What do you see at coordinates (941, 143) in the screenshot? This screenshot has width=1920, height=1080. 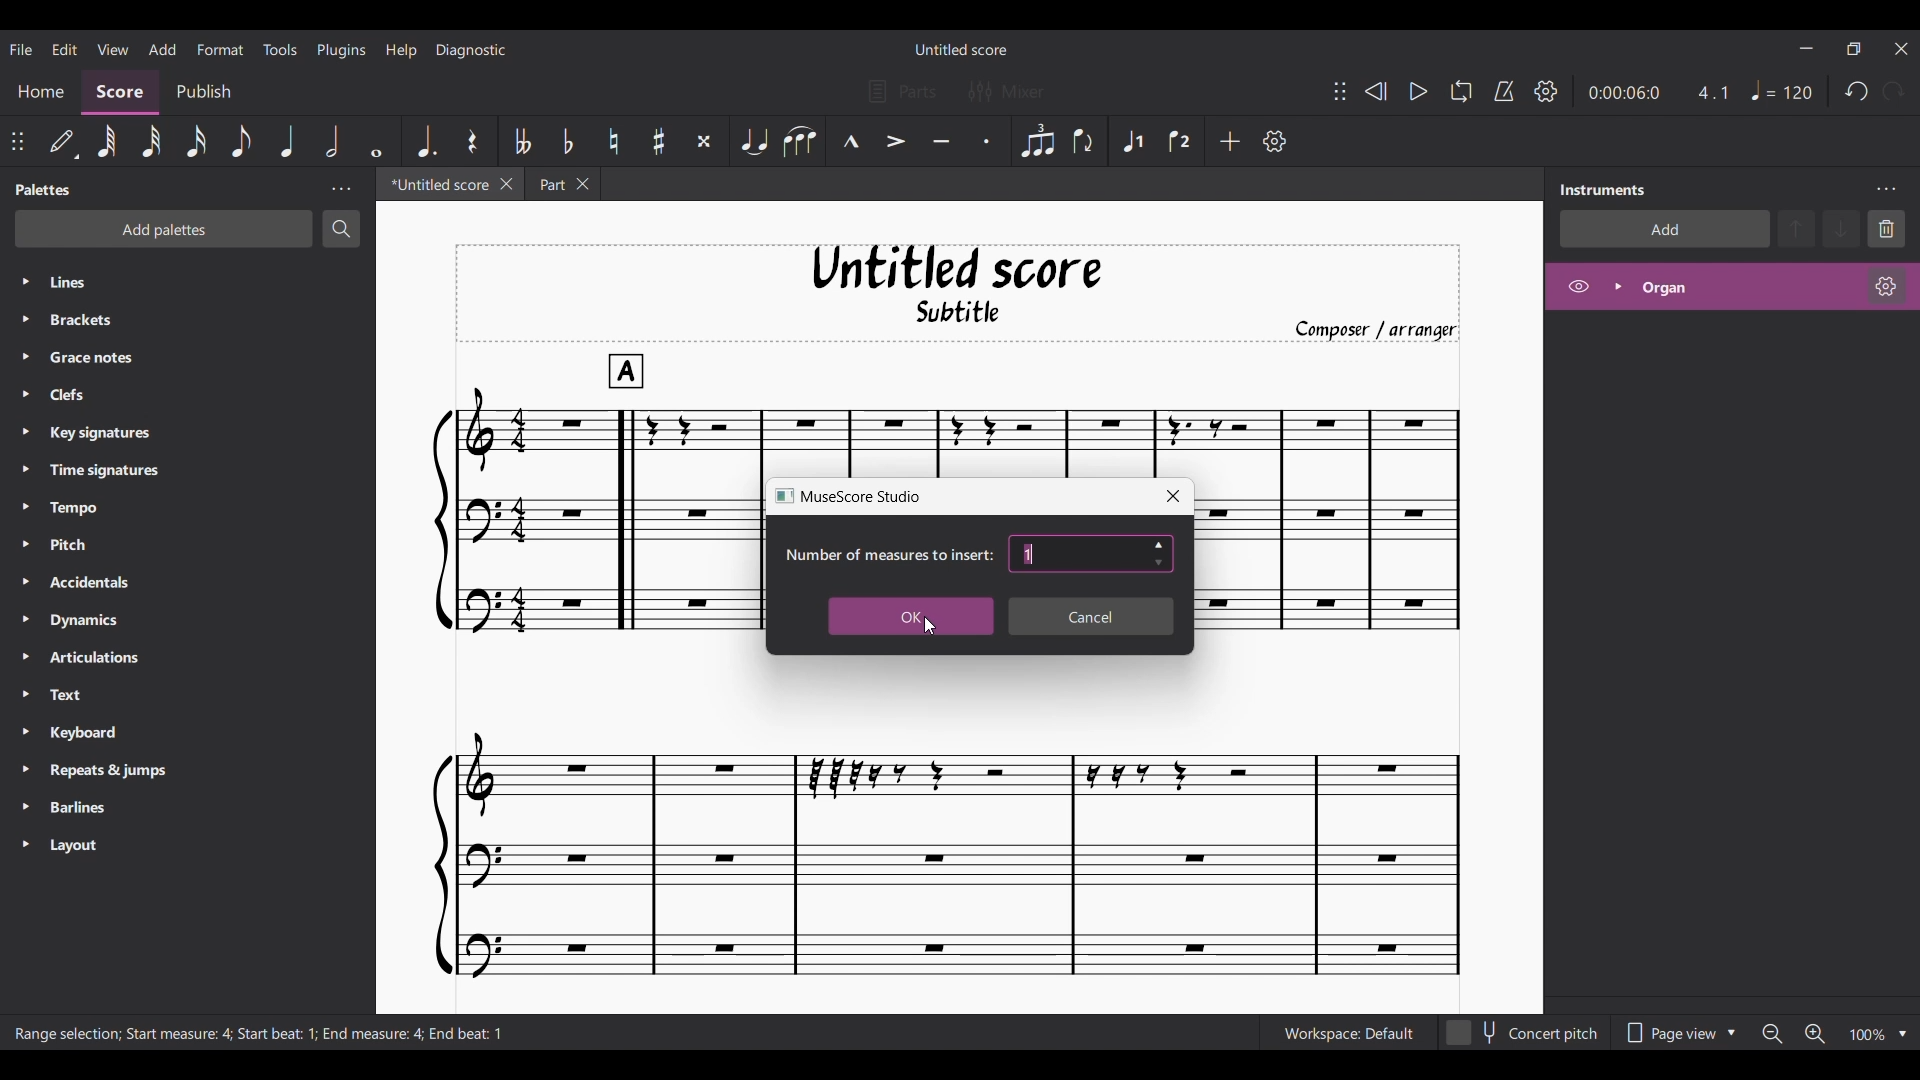 I see `Tenuto` at bounding box center [941, 143].